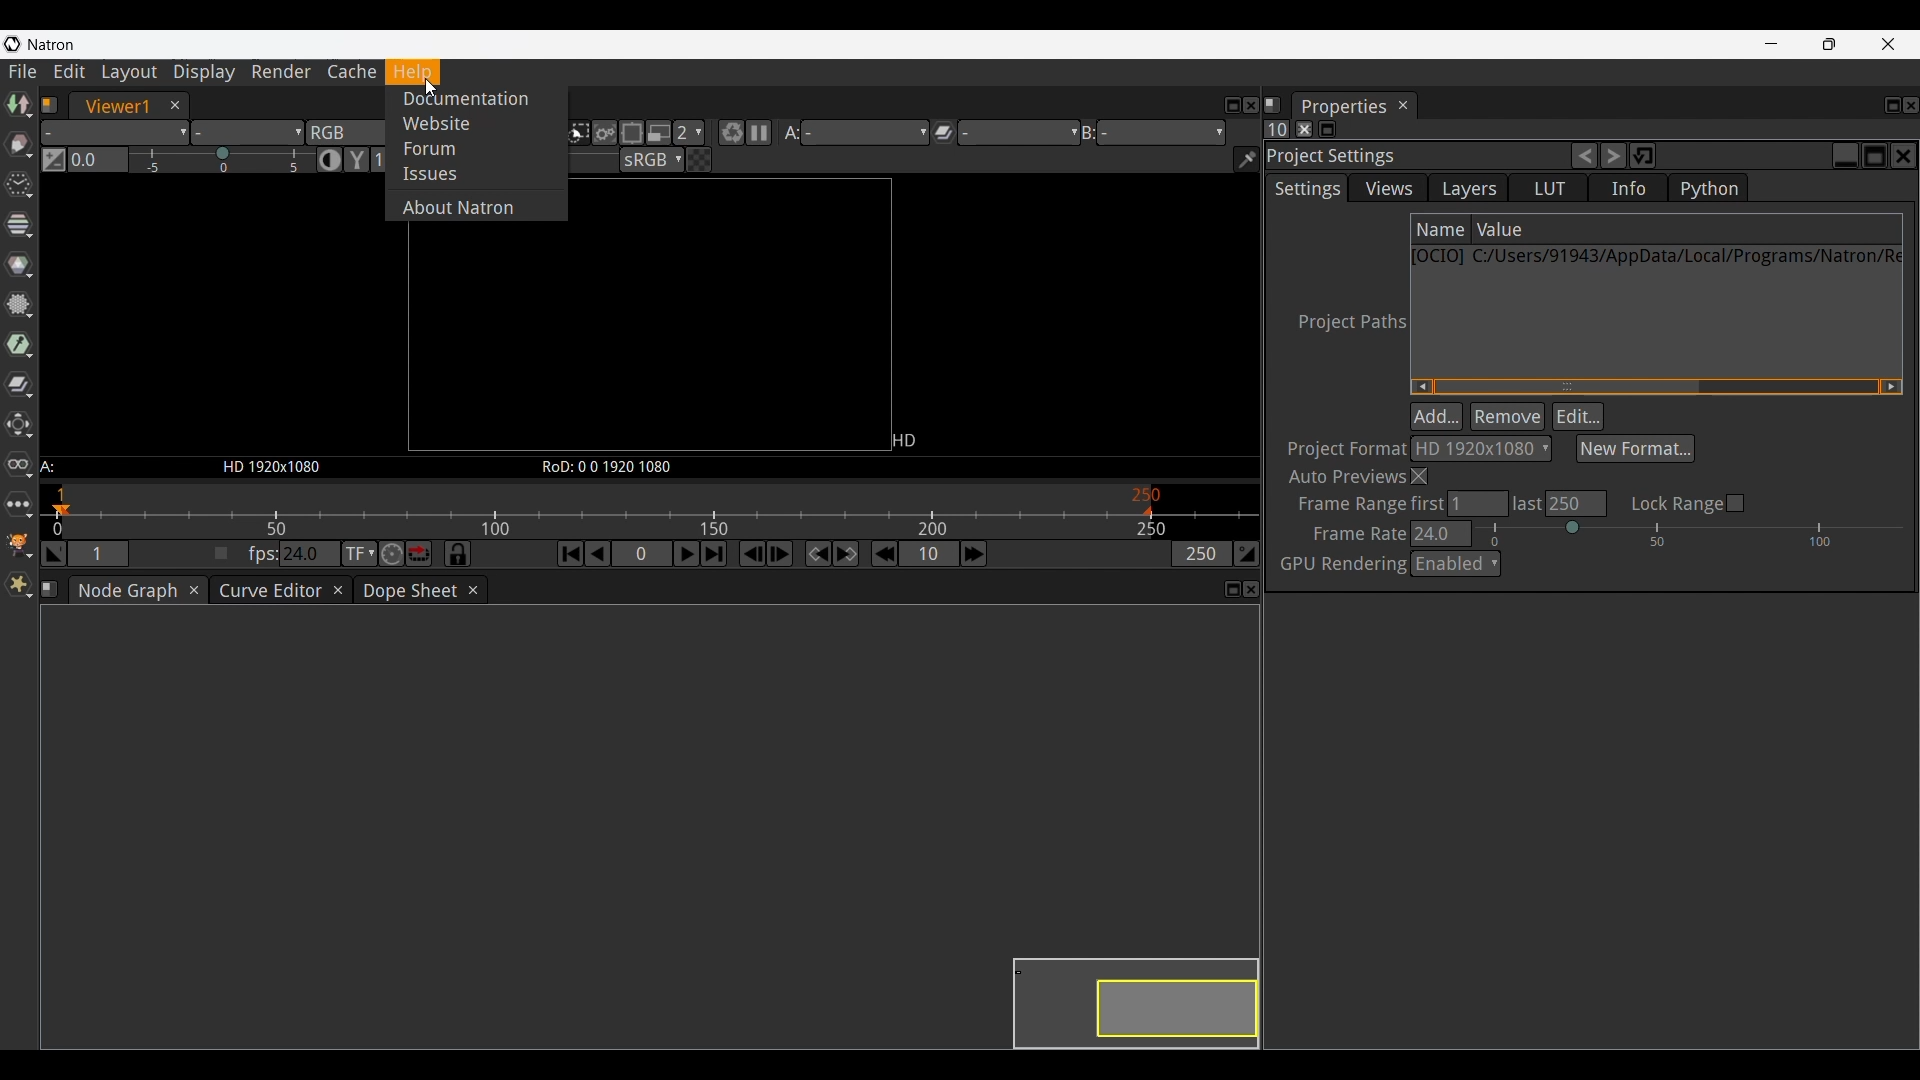 This screenshot has height=1080, width=1920. Describe the element at coordinates (1147, 510) in the screenshot. I see `Play back out pointer` at that location.